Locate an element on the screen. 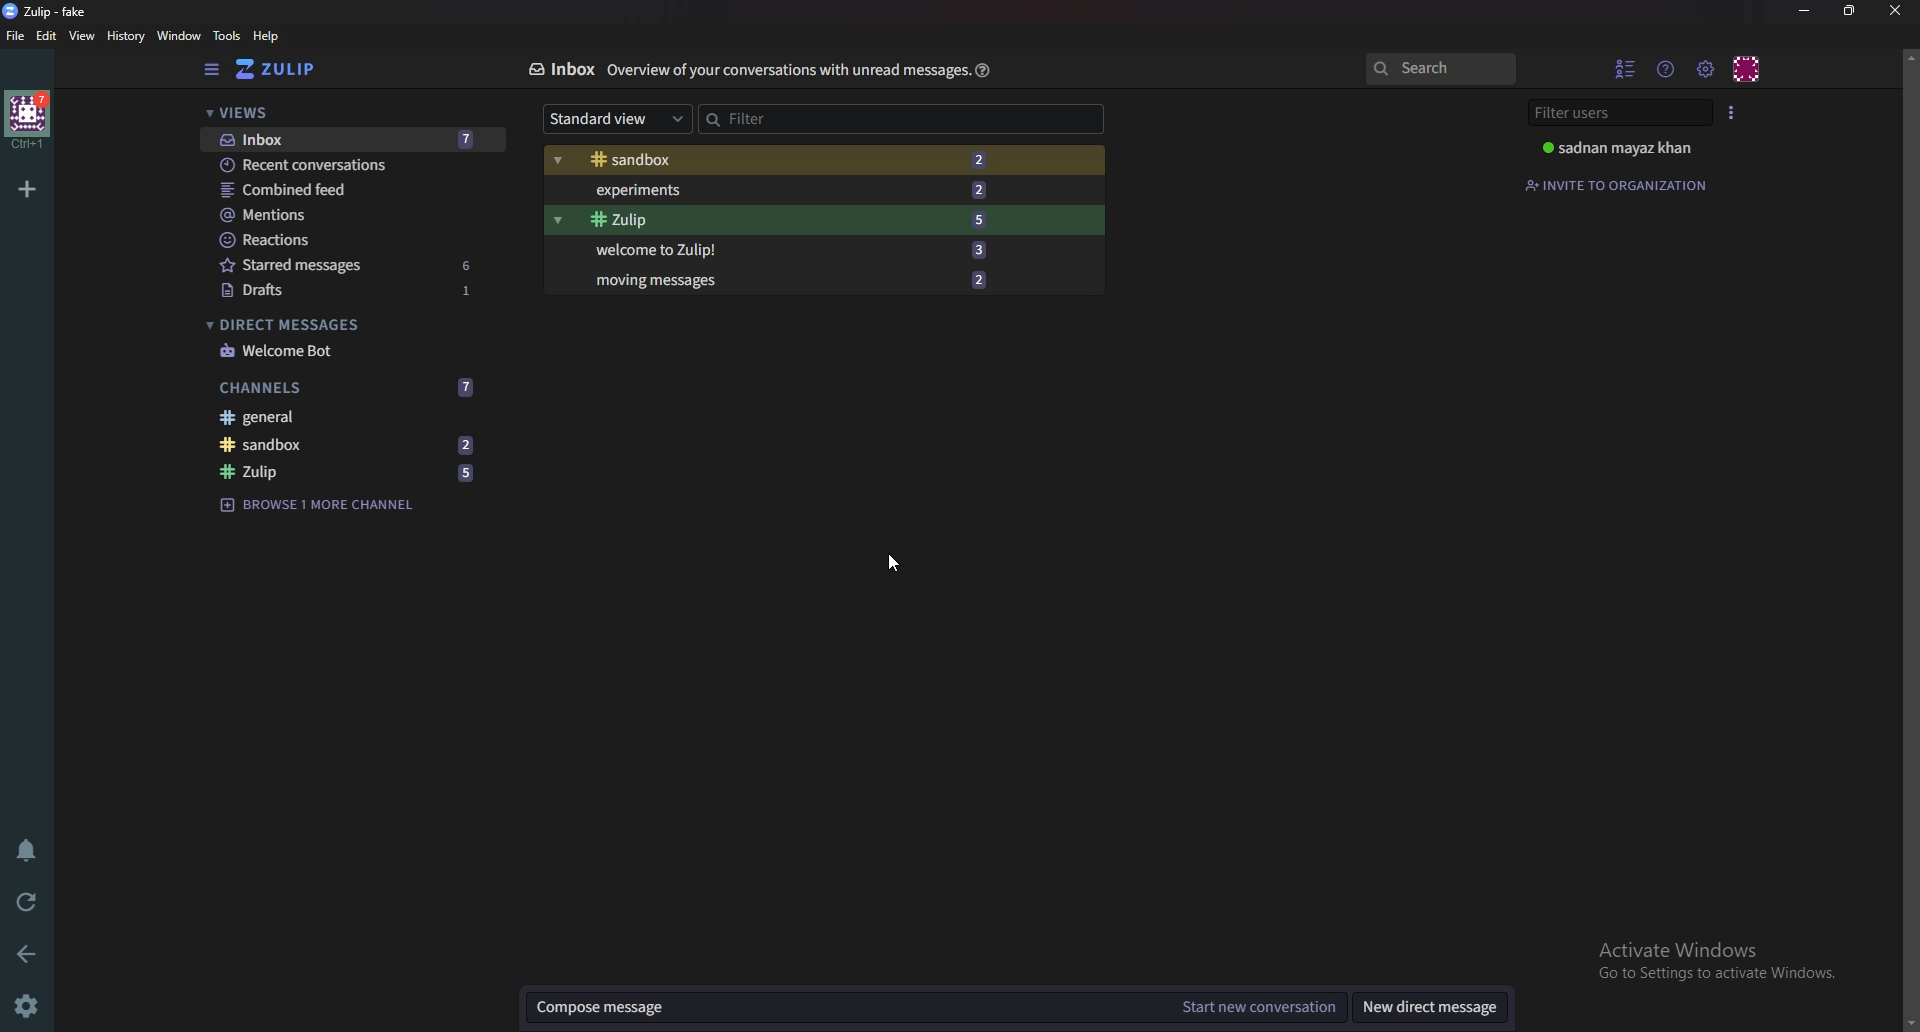  Inbox is located at coordinates (561, 67).